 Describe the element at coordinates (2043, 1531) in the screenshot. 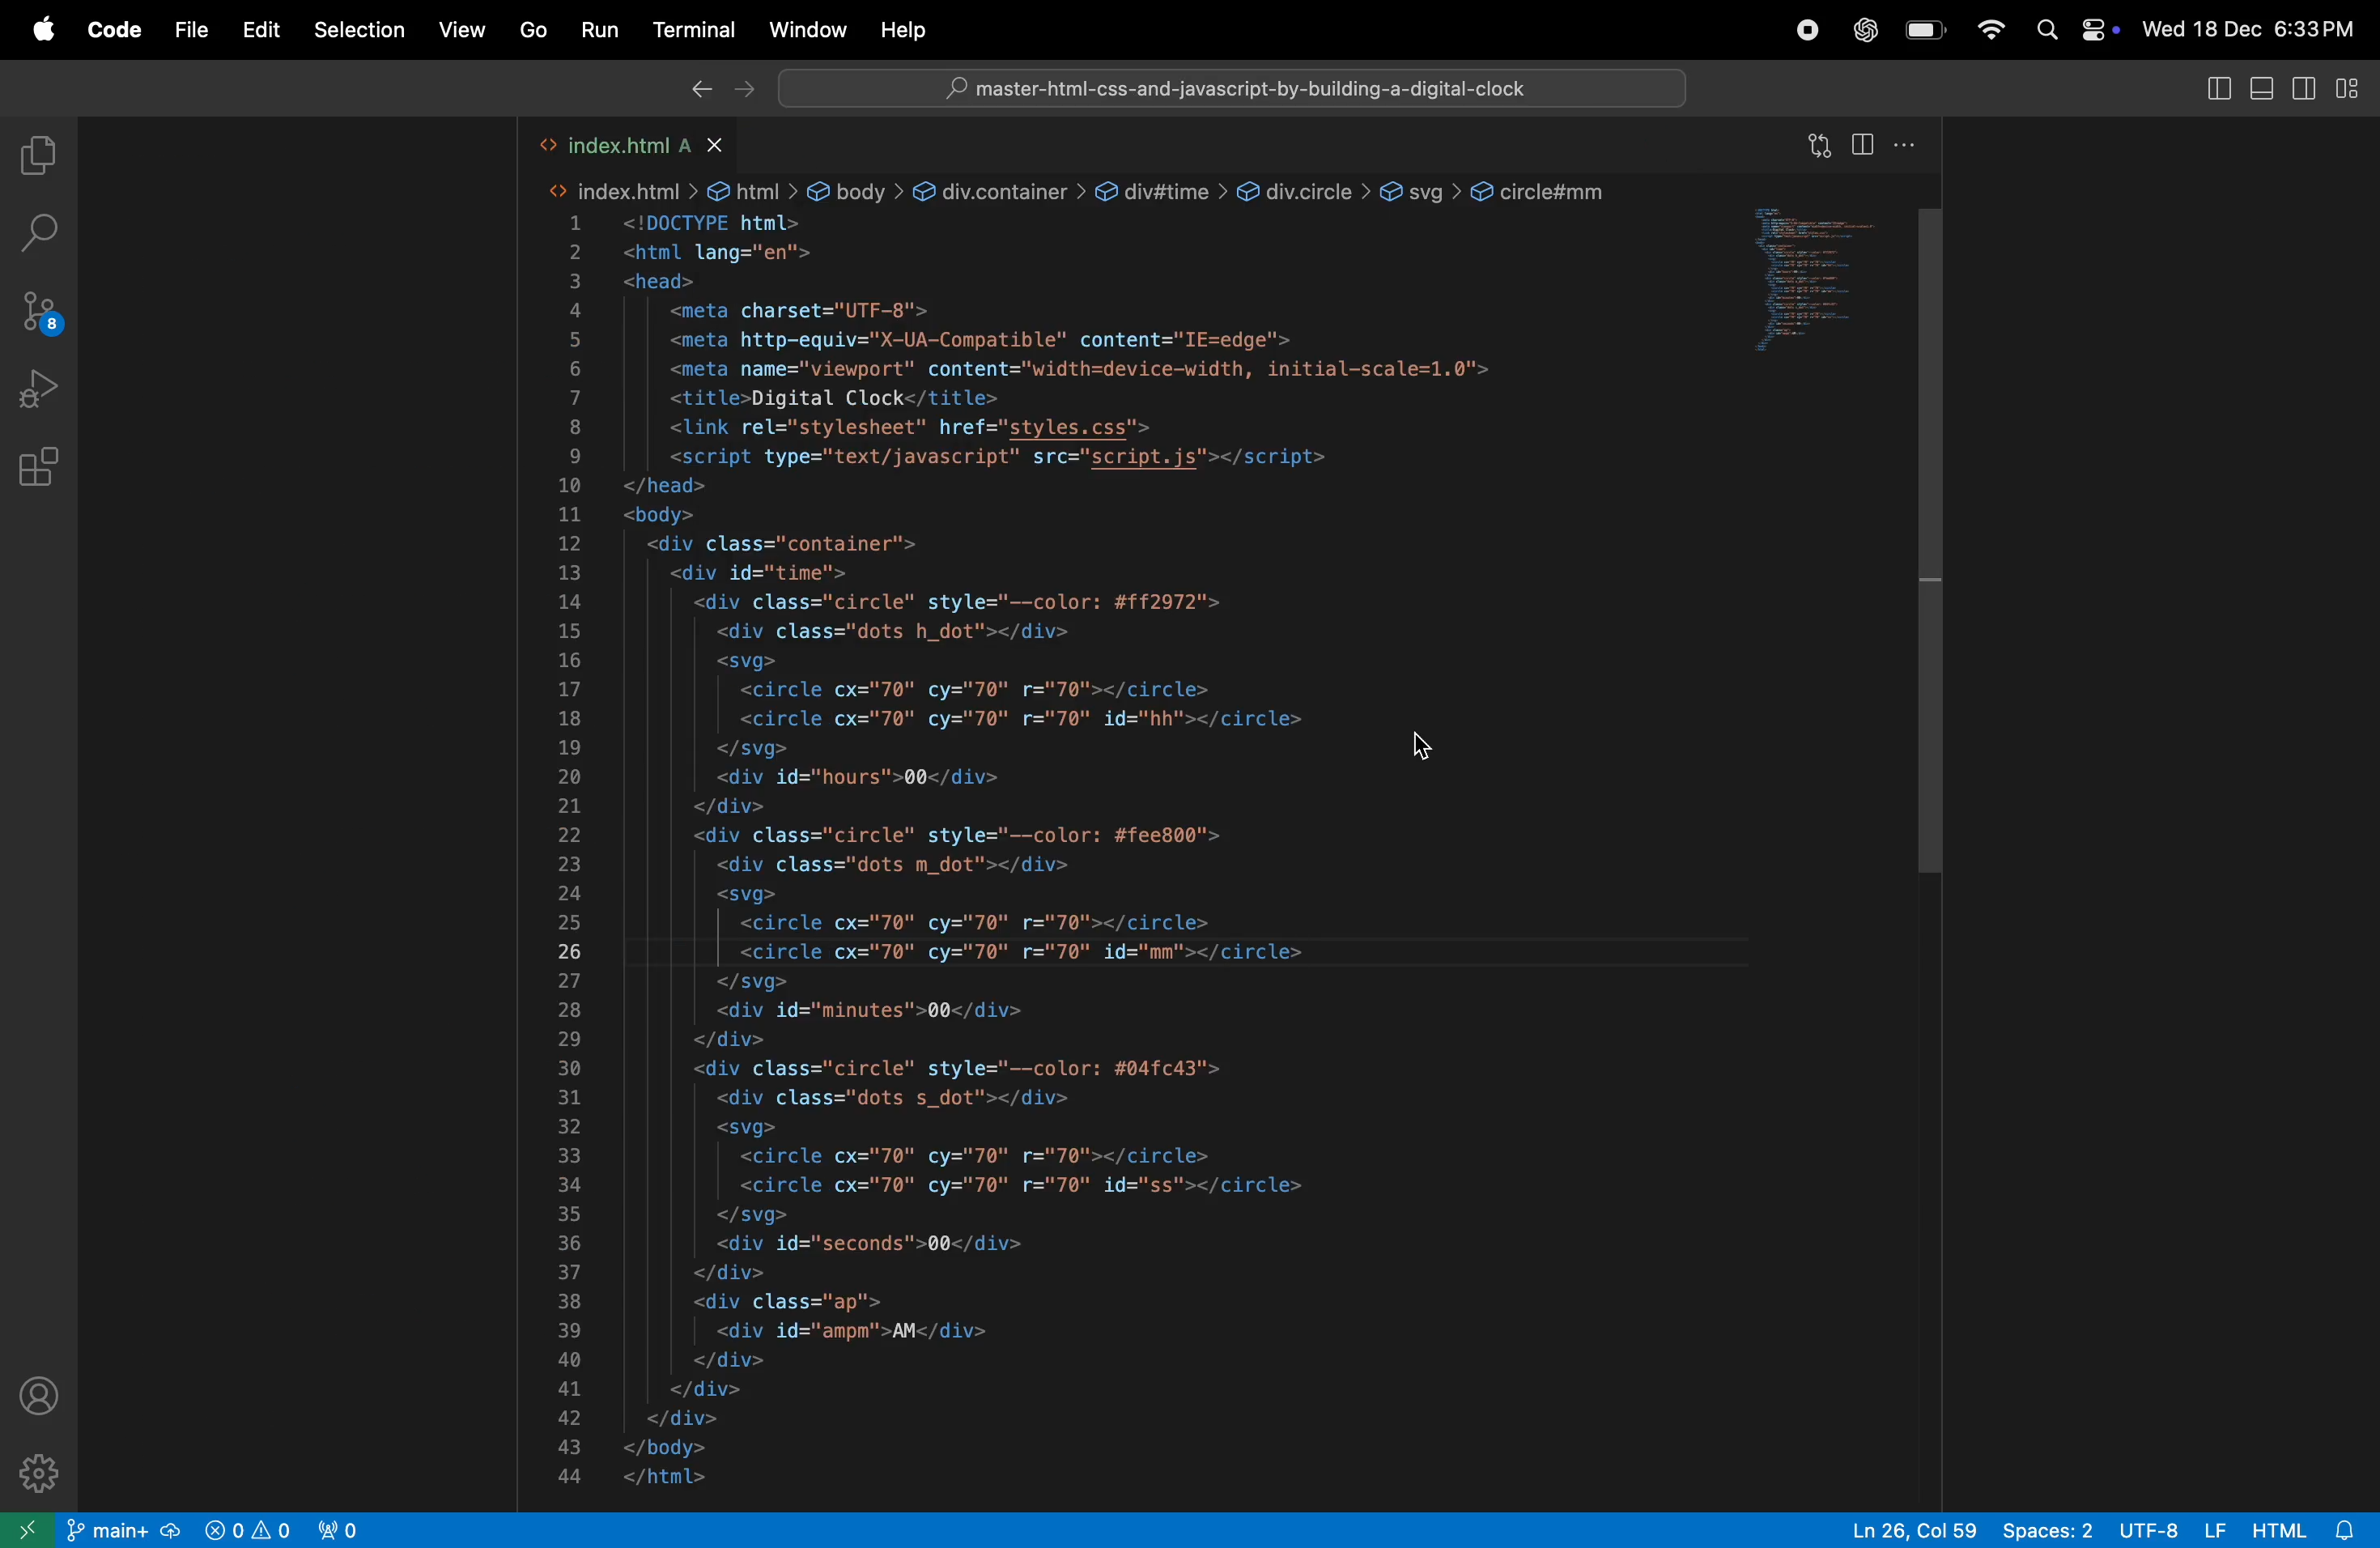

I see `spaces: 2` at that location.